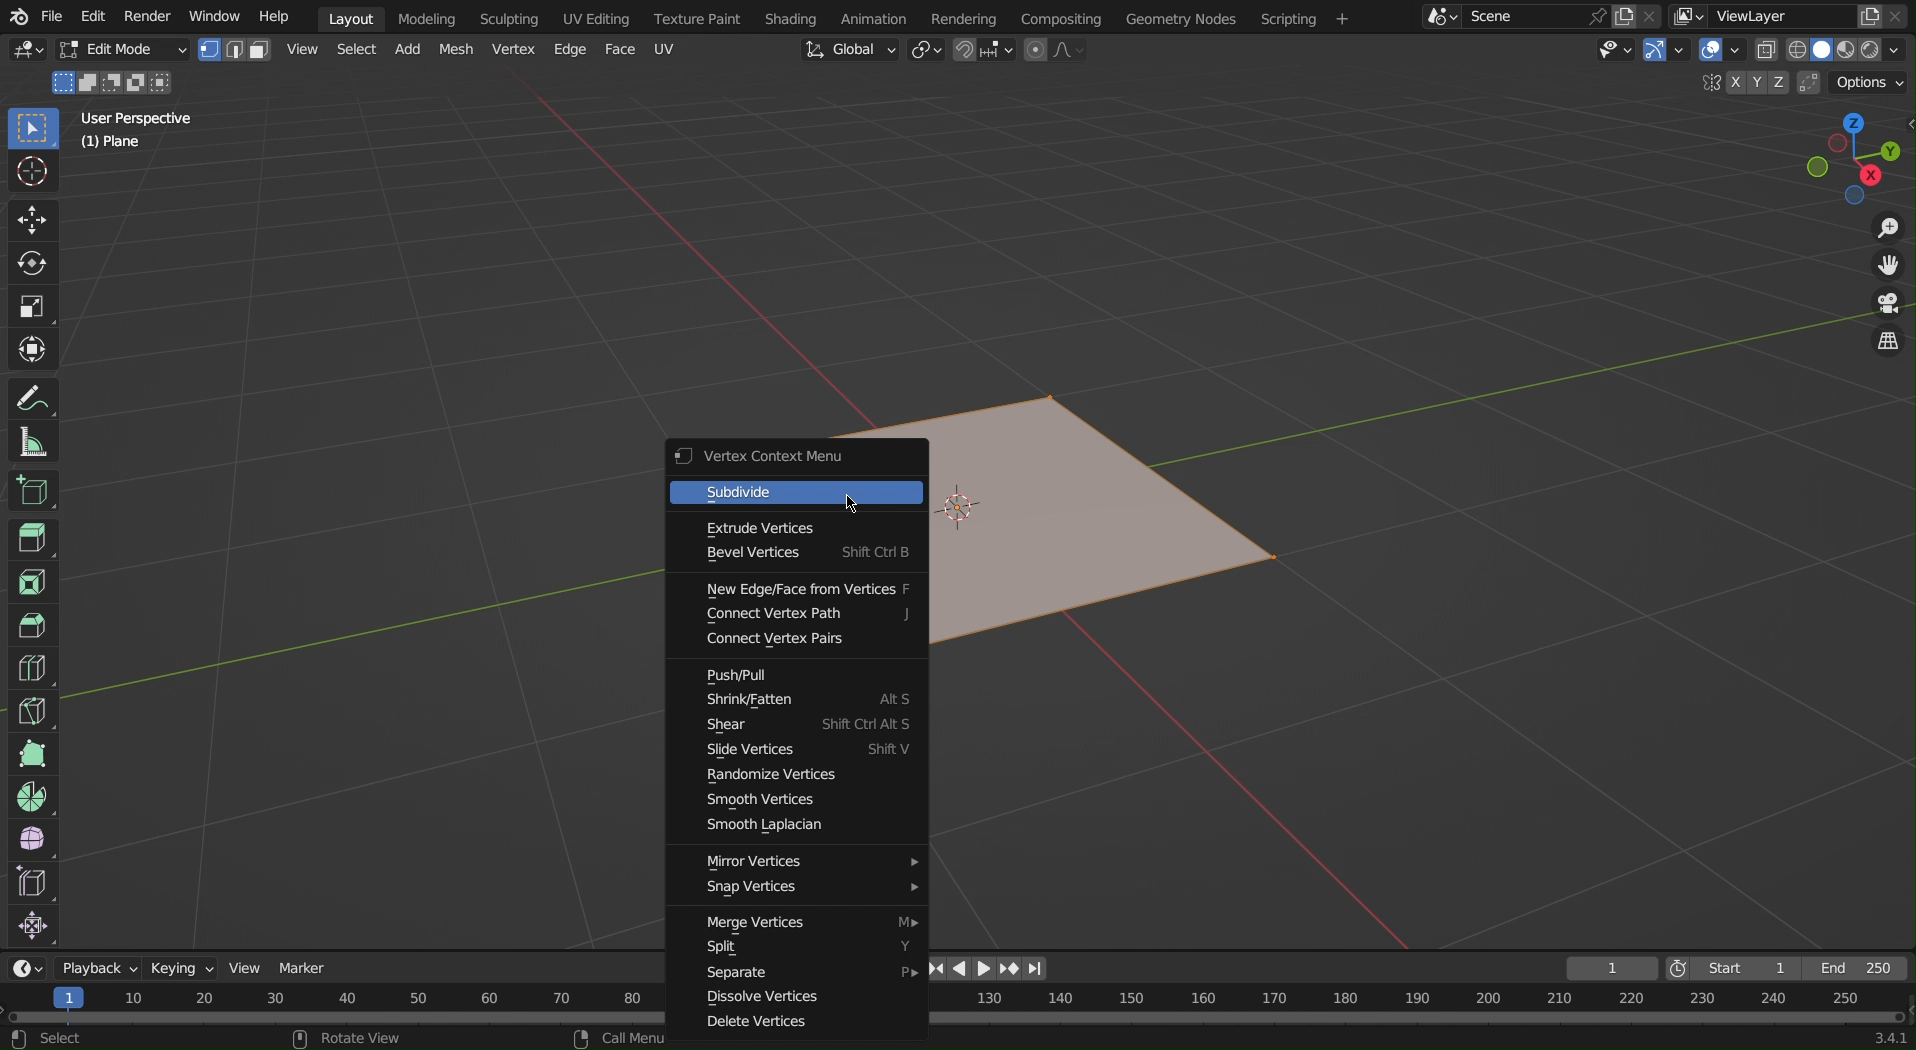 The image size is (1916, 1050). What do you see at coordinates (34, 176) in the screenshot?
I see `Cursor` at bounding box center [34, 176].